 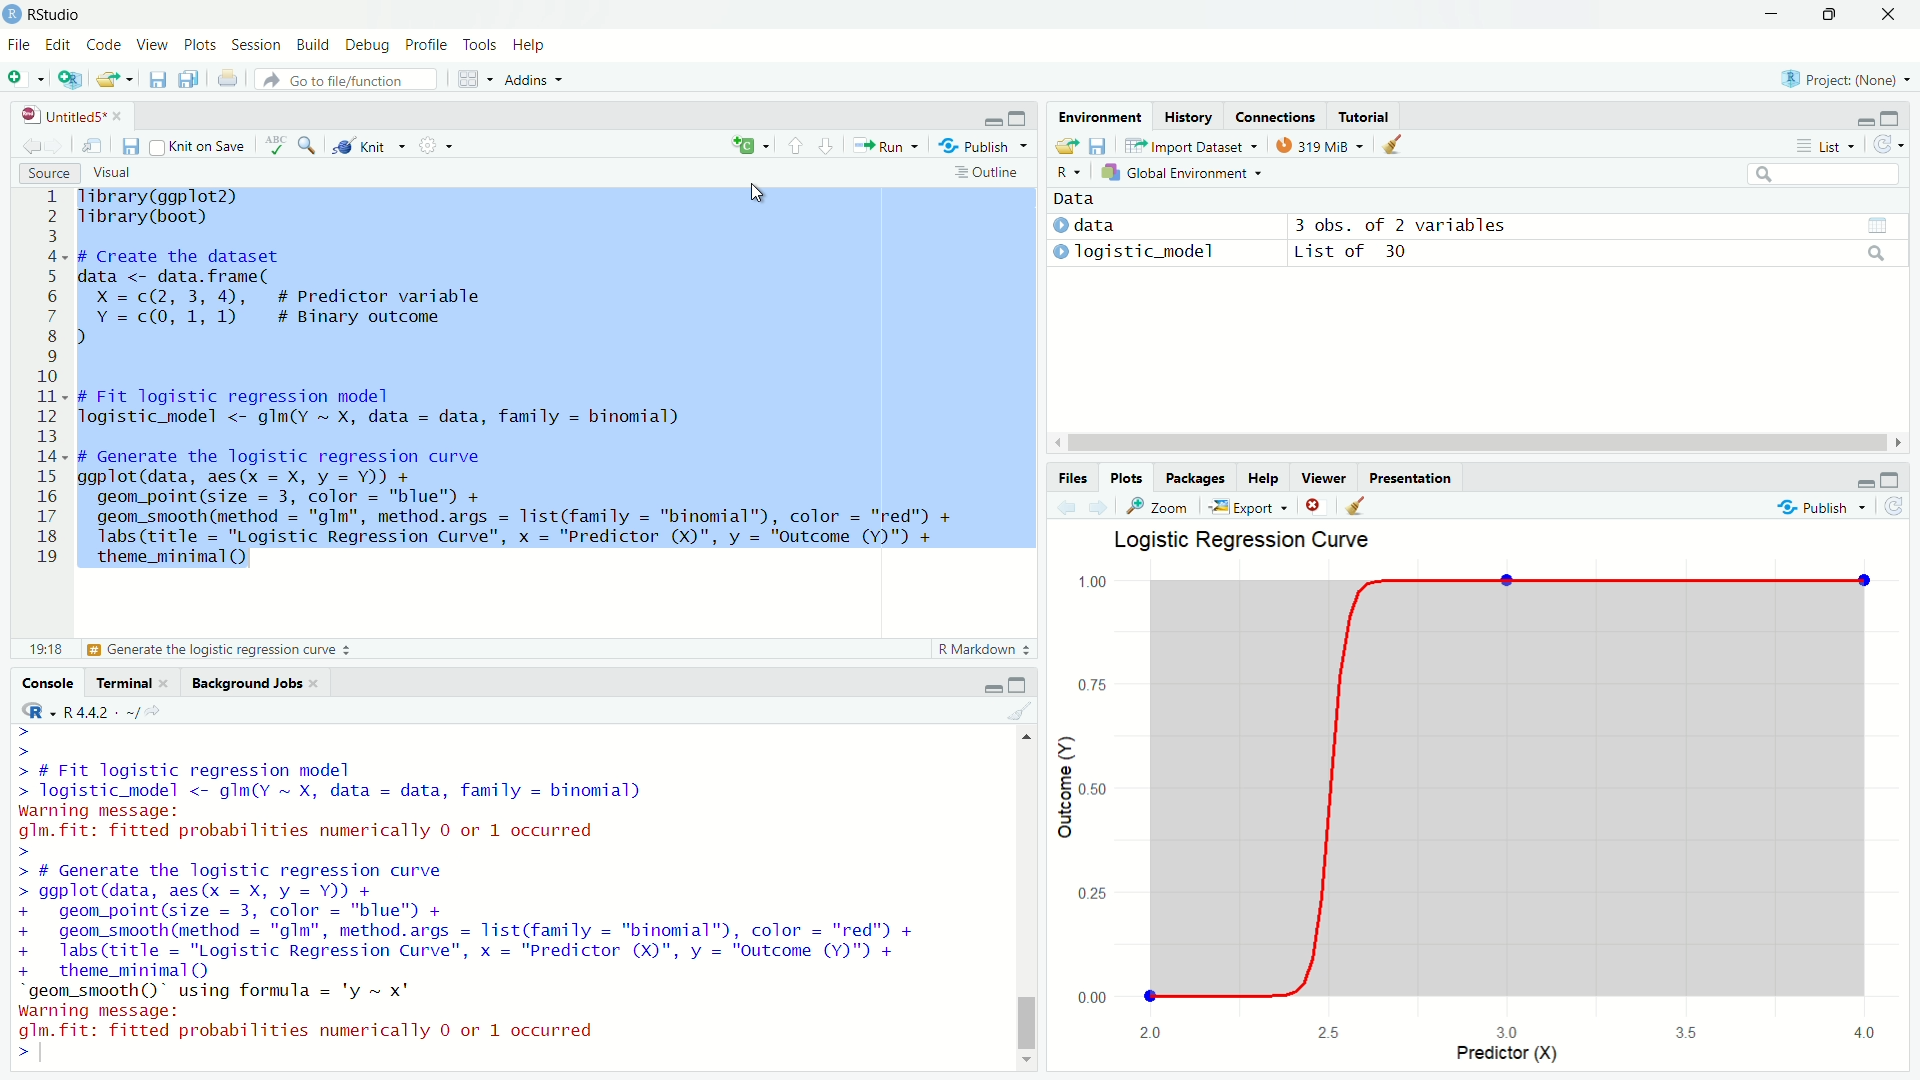 I want to click on Save all open documents, so click(x=189, y=77).